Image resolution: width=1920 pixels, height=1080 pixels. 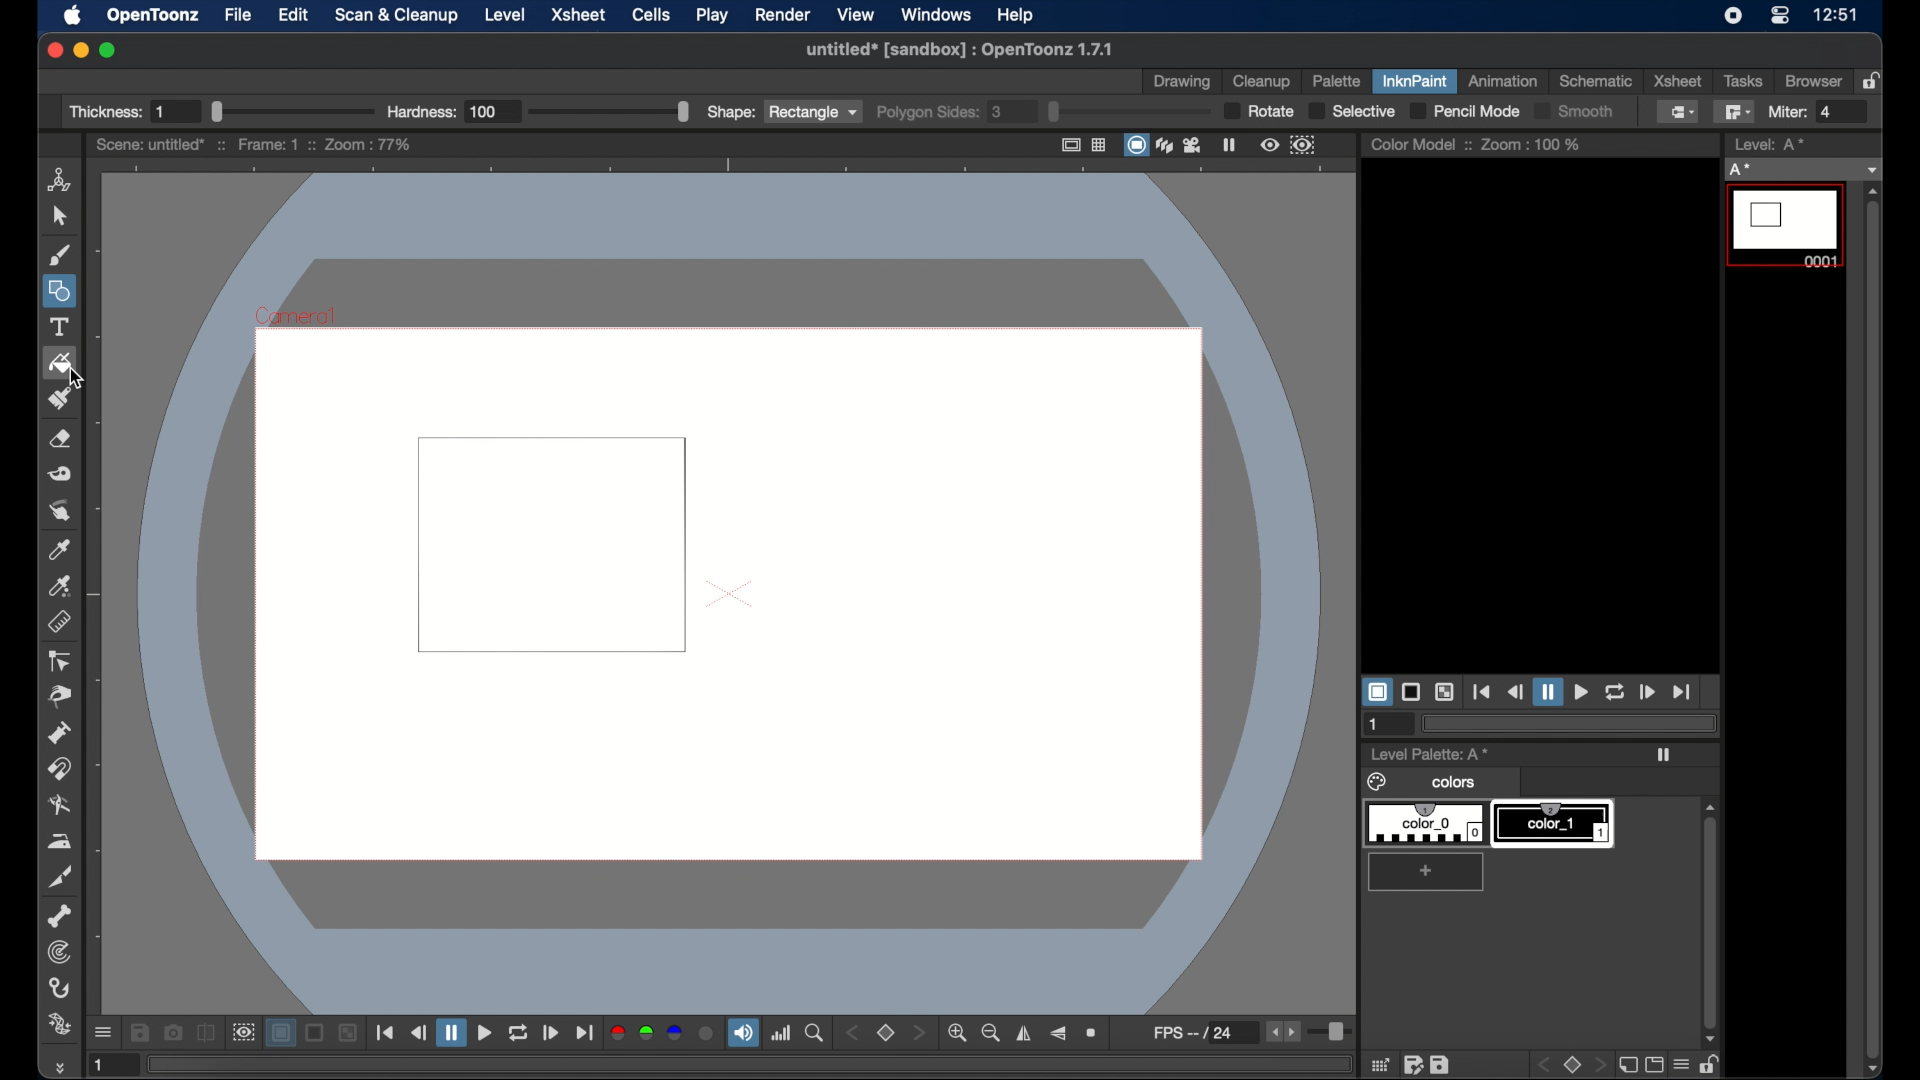 What do you see at coordinates (1354, 113) in the screenshot?
I see `selective` at bounding box center [1354, 113].